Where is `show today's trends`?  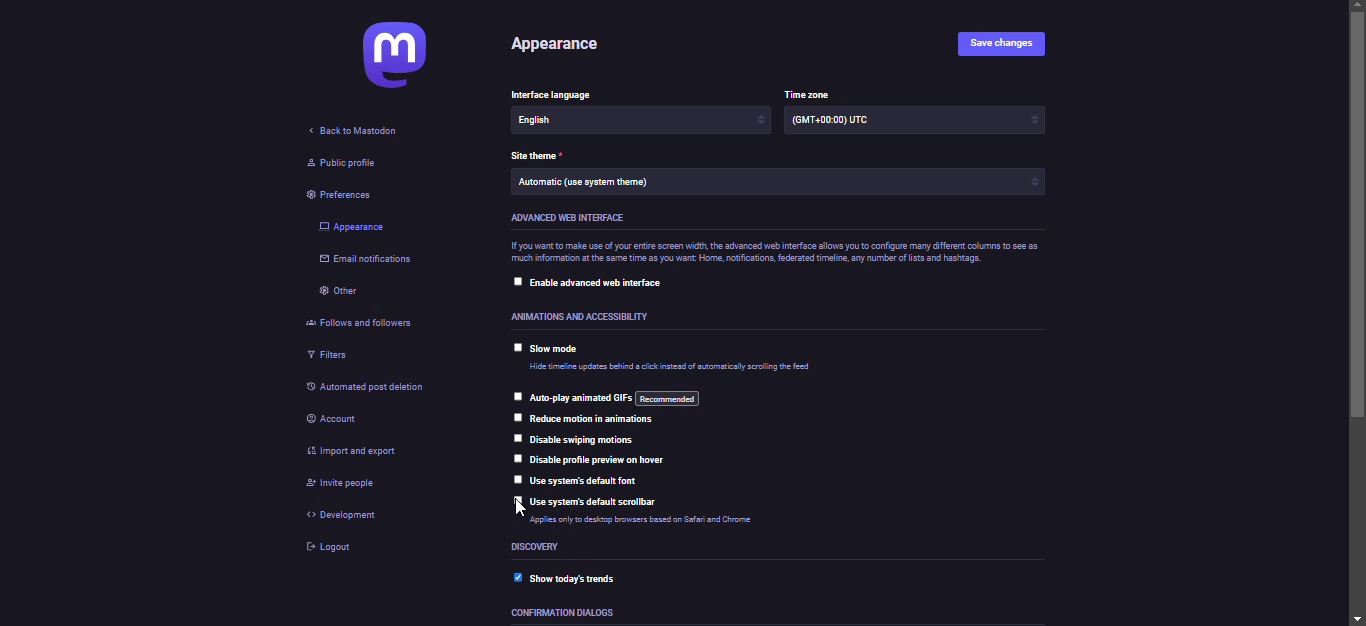
show today's trends is located at coordinates (571, 579).